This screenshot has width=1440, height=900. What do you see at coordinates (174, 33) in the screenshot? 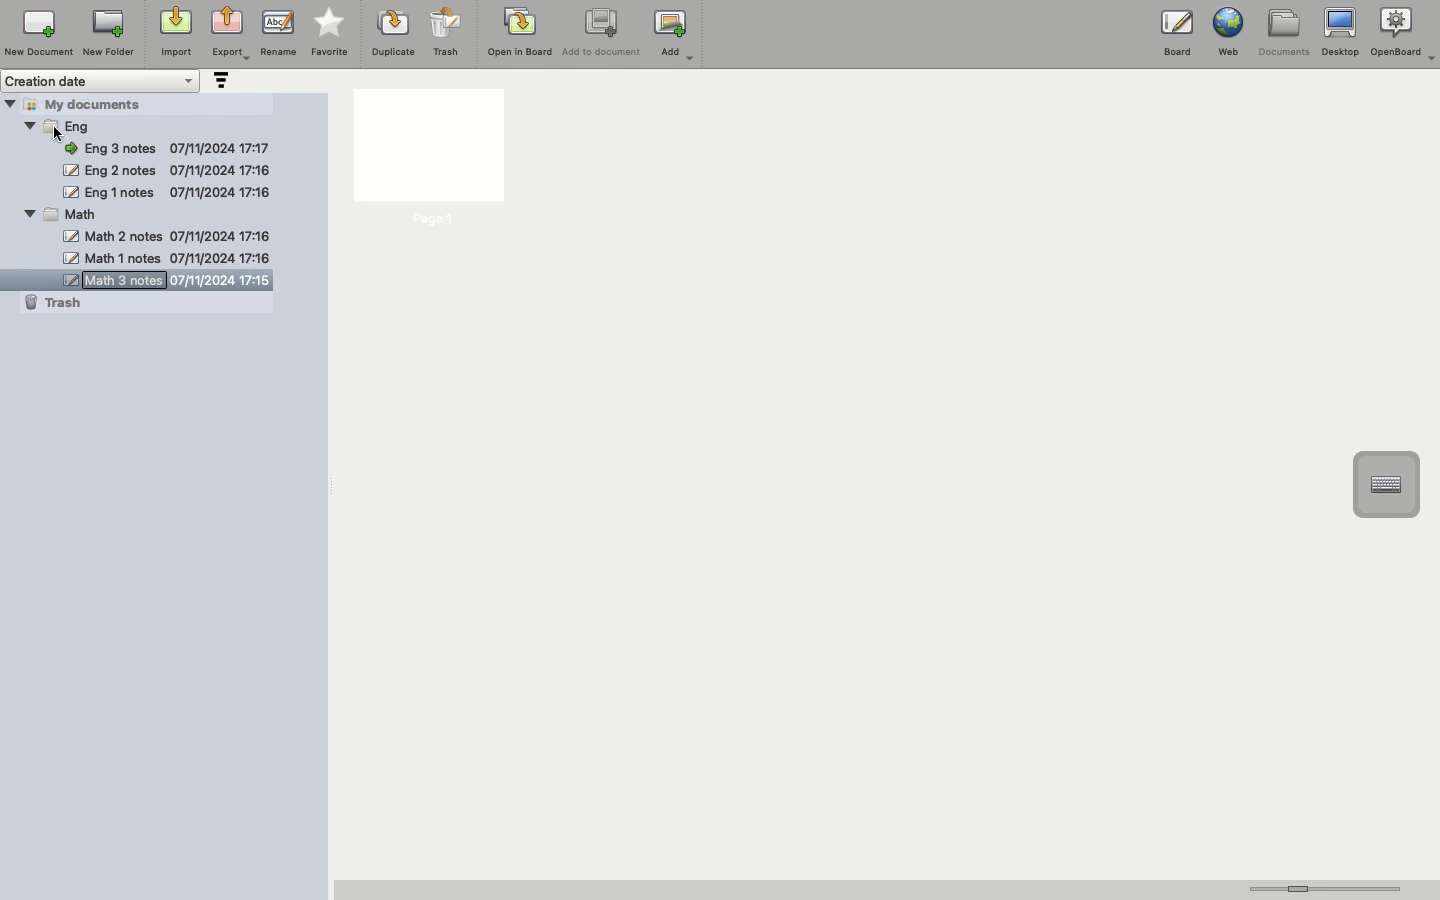
I see `Import` at bounding box center [174, 33].